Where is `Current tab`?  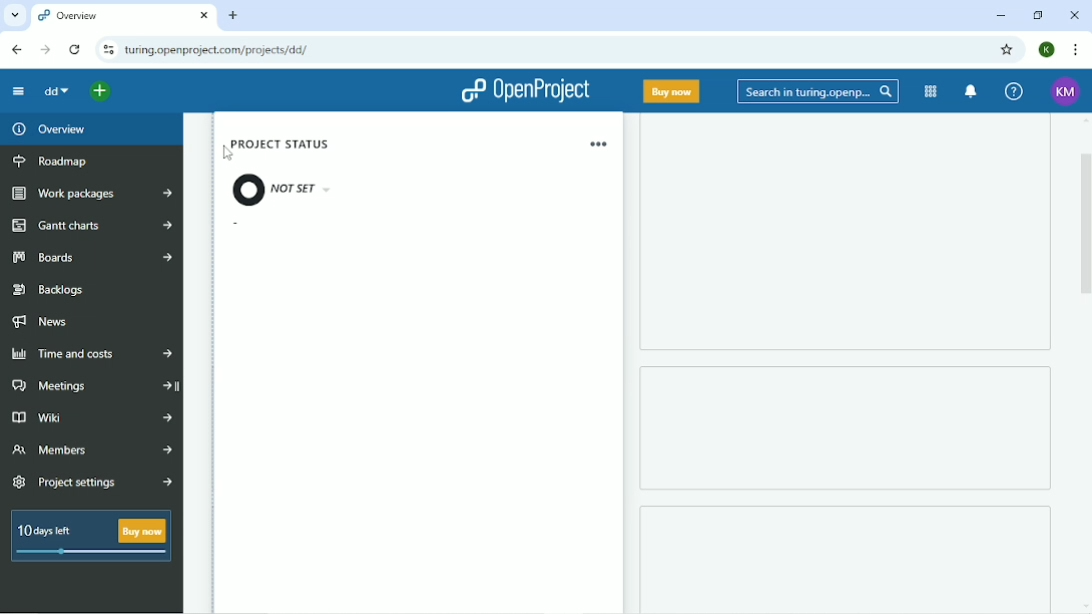 Current tab is located at coordinates (123, 15).